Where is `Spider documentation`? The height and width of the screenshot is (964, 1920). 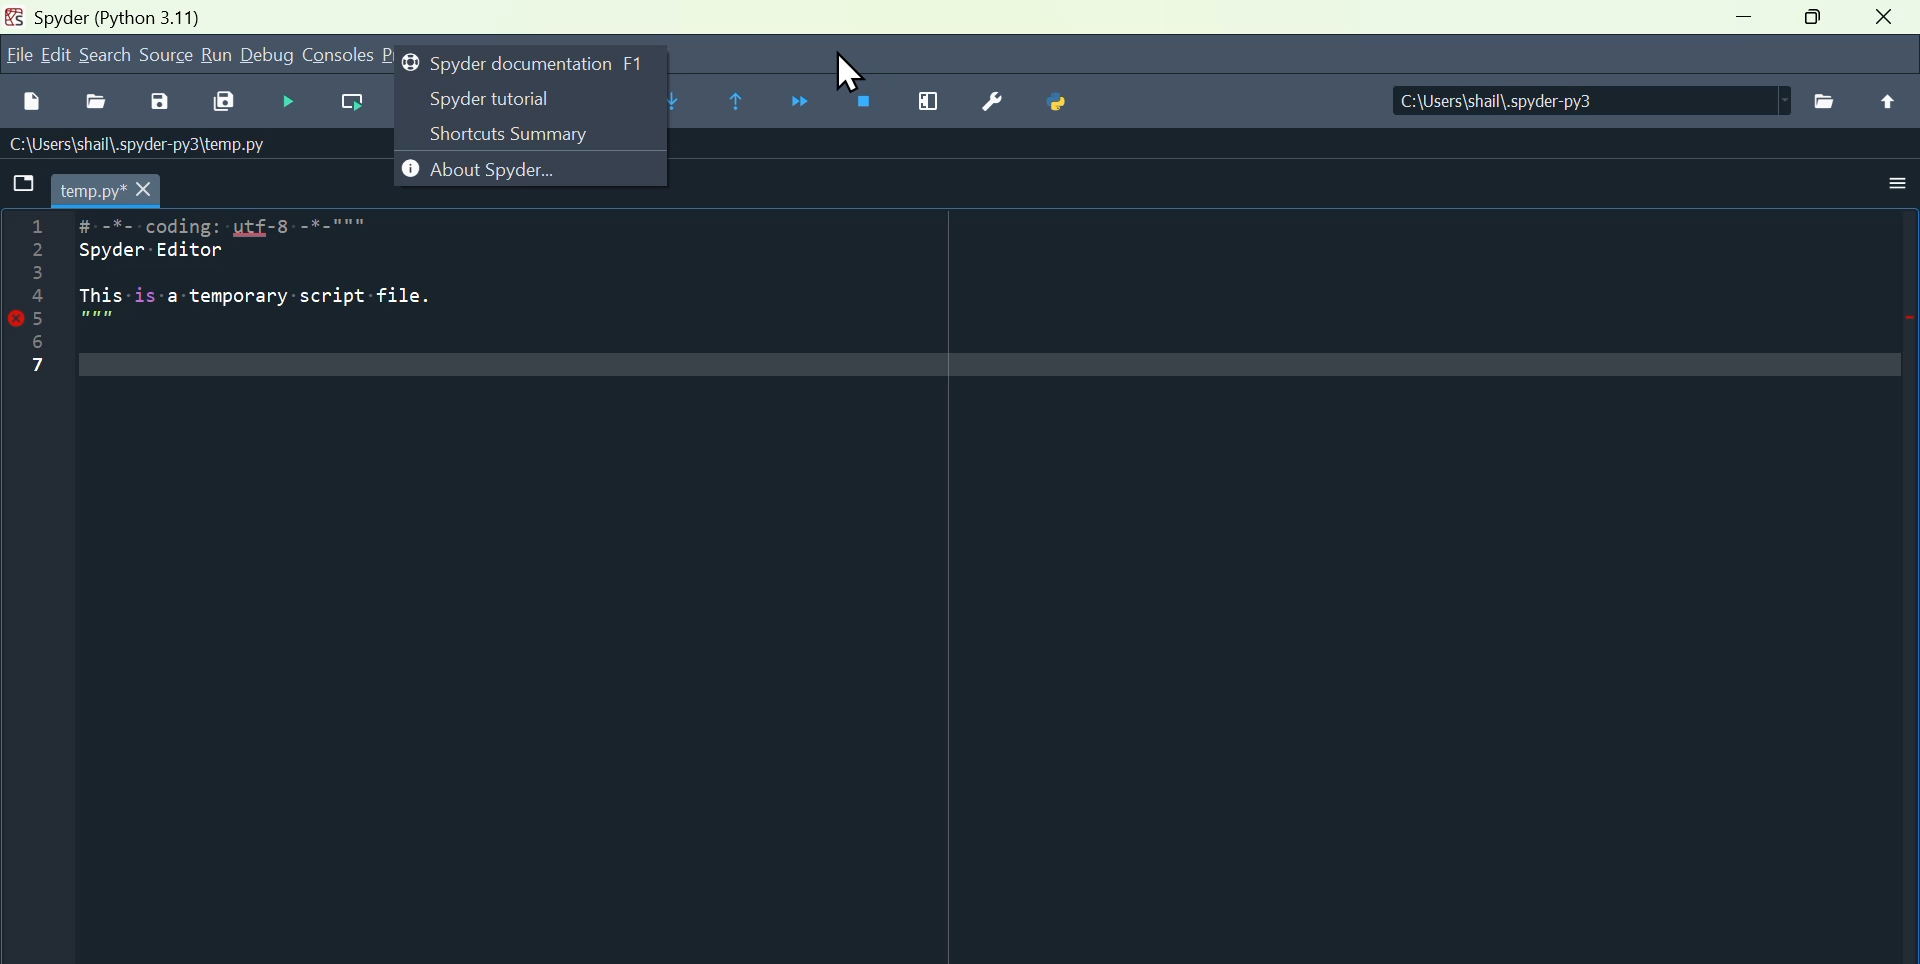
Spider documentation is located at coordinates (525, 62).